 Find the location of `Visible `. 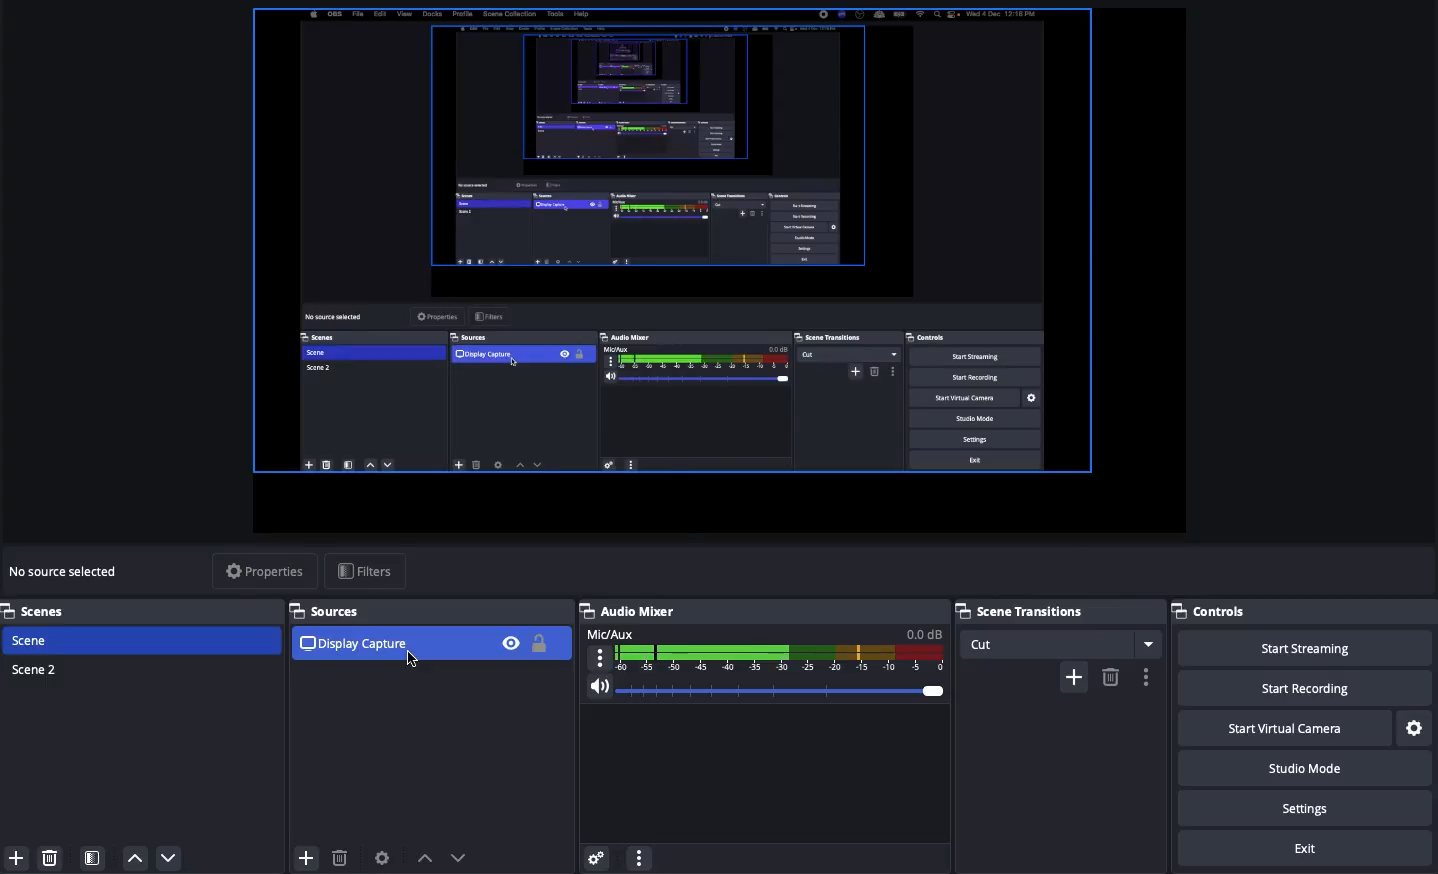

Visible  is located at coordinates (513, 642).